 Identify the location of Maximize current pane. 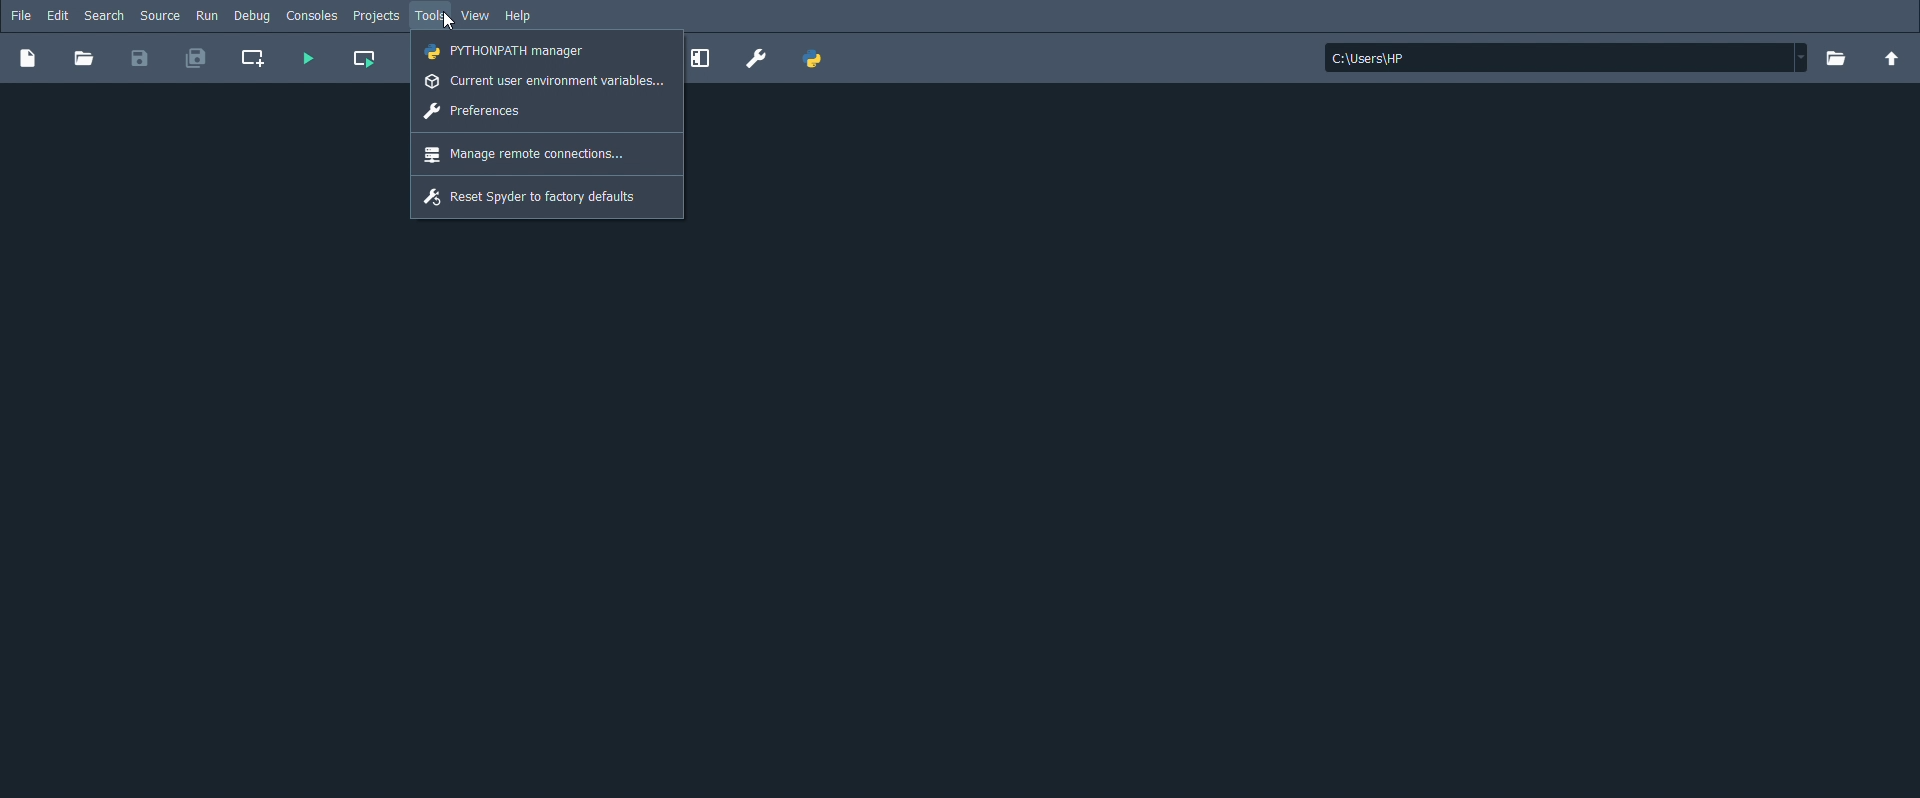
(705, 59).